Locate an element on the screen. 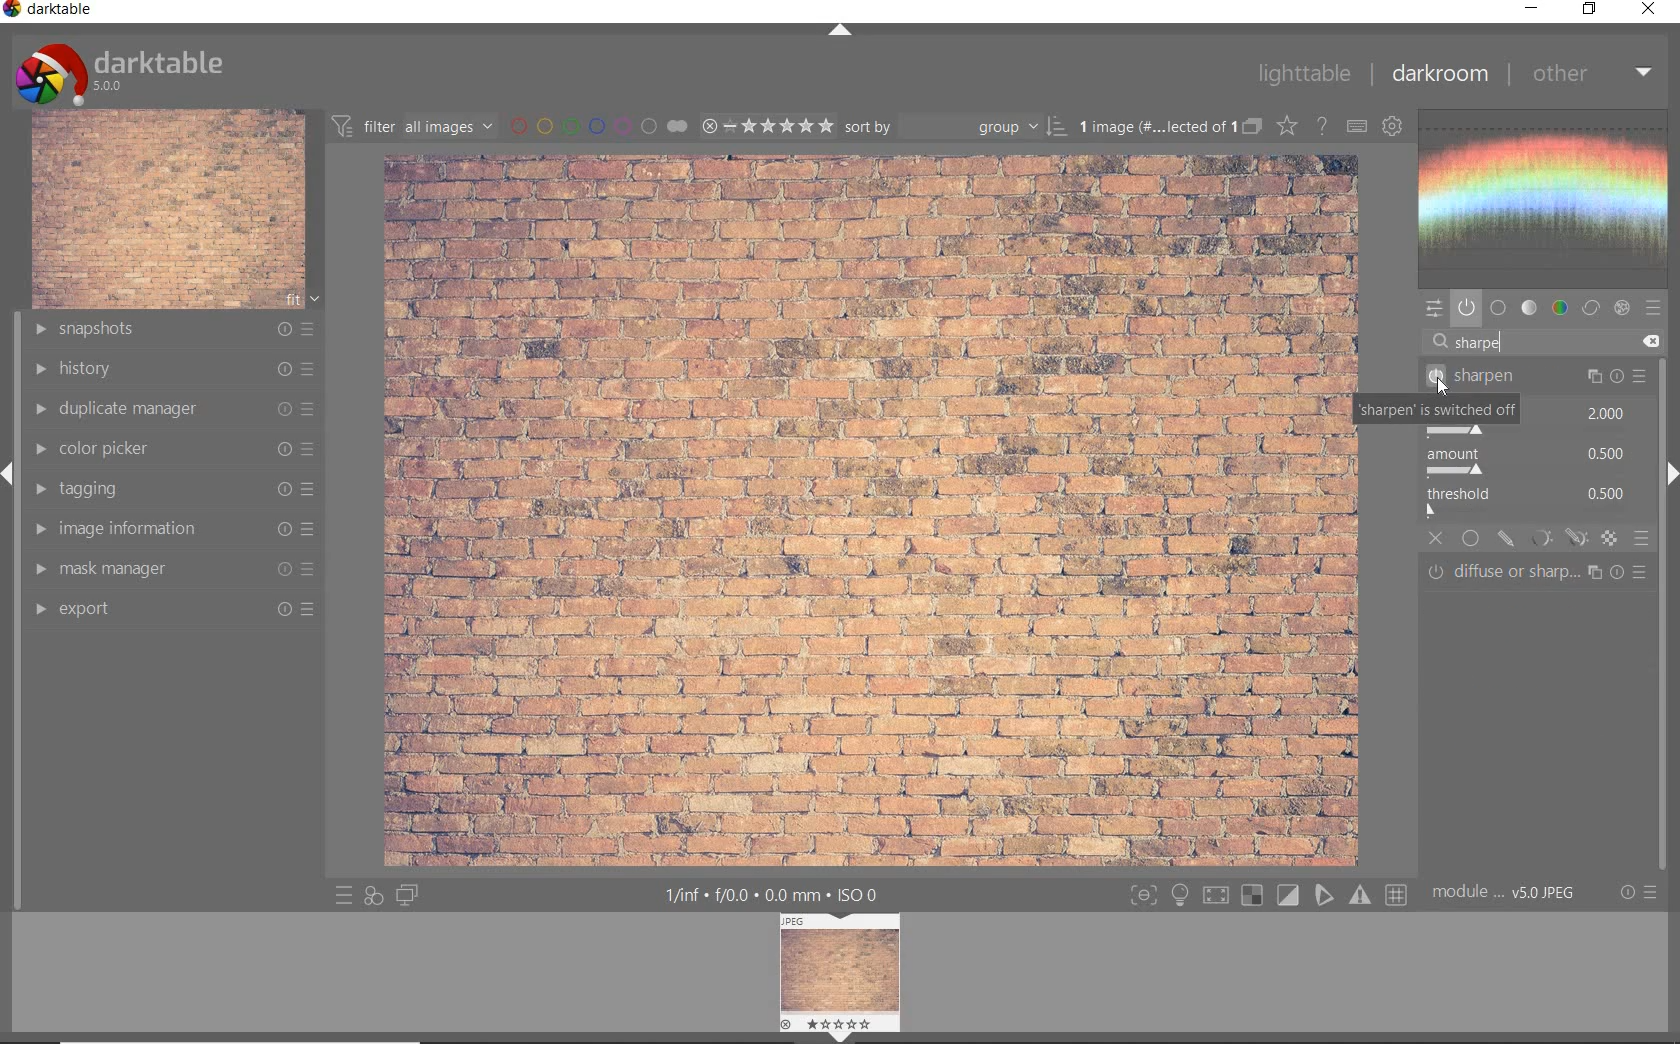 The width and height of the screenshot is (1680, 1044). quick access to preset is located at coordinates (340, 895).